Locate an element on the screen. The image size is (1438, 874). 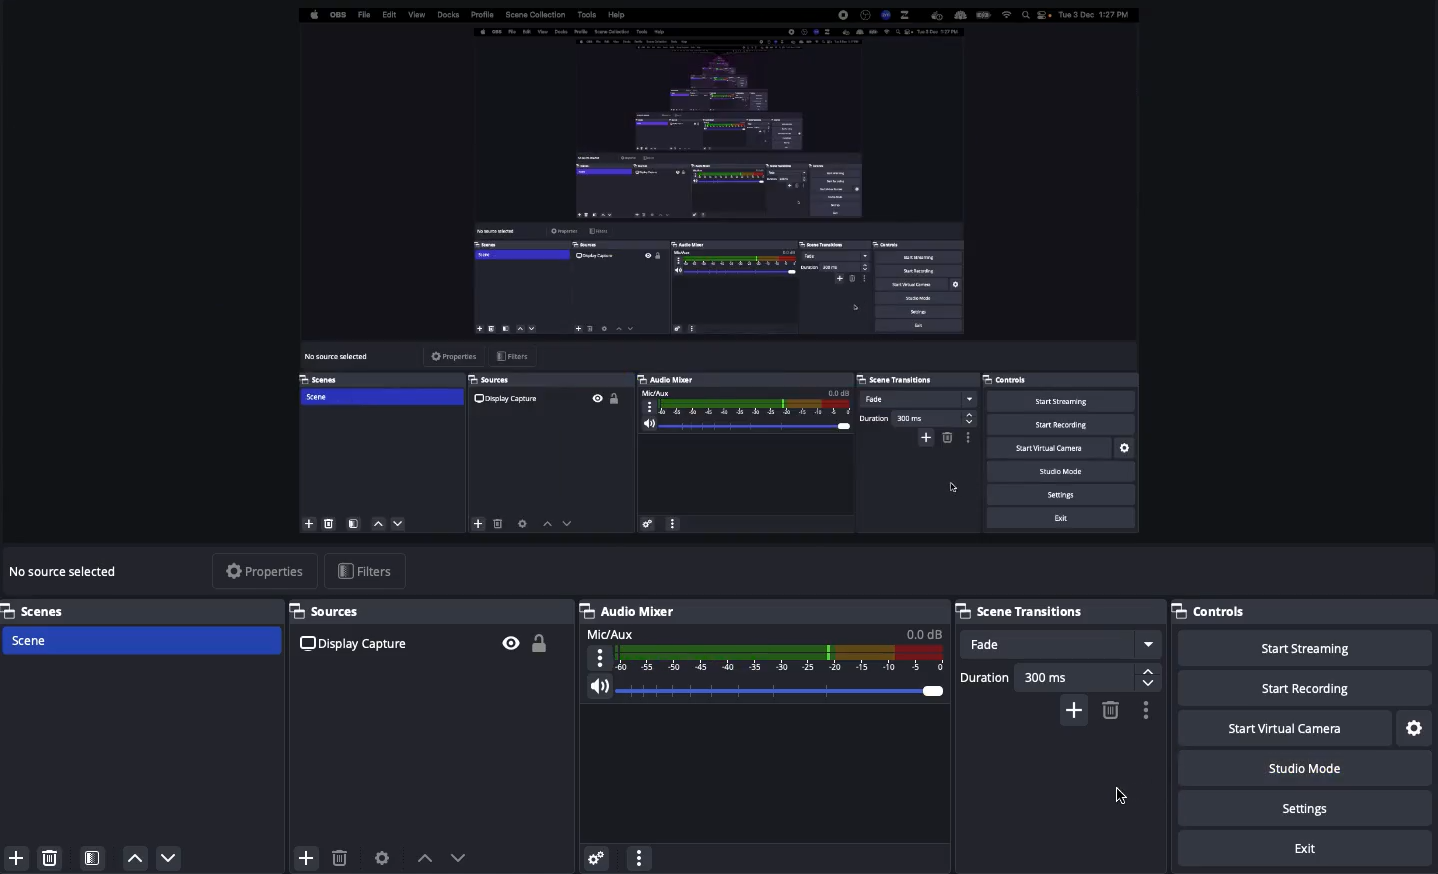
Volume is located at coordinates (762, 691).